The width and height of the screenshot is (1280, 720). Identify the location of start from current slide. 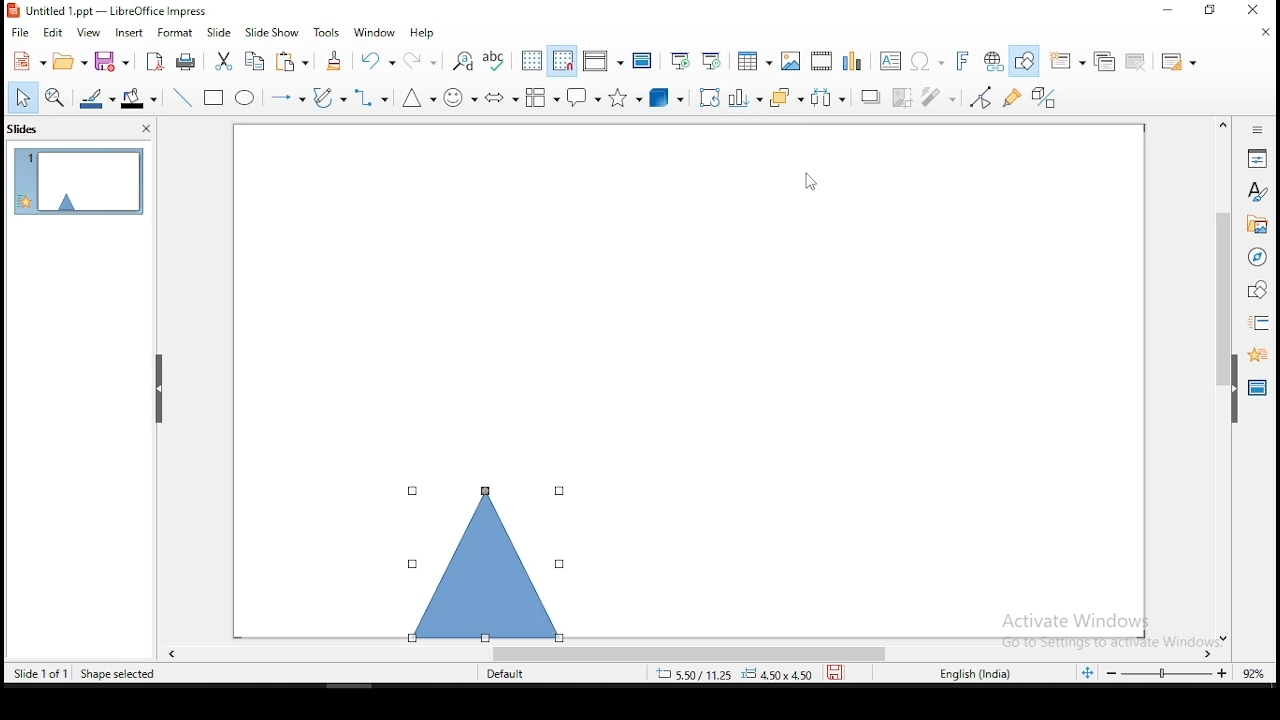
(713, 61).